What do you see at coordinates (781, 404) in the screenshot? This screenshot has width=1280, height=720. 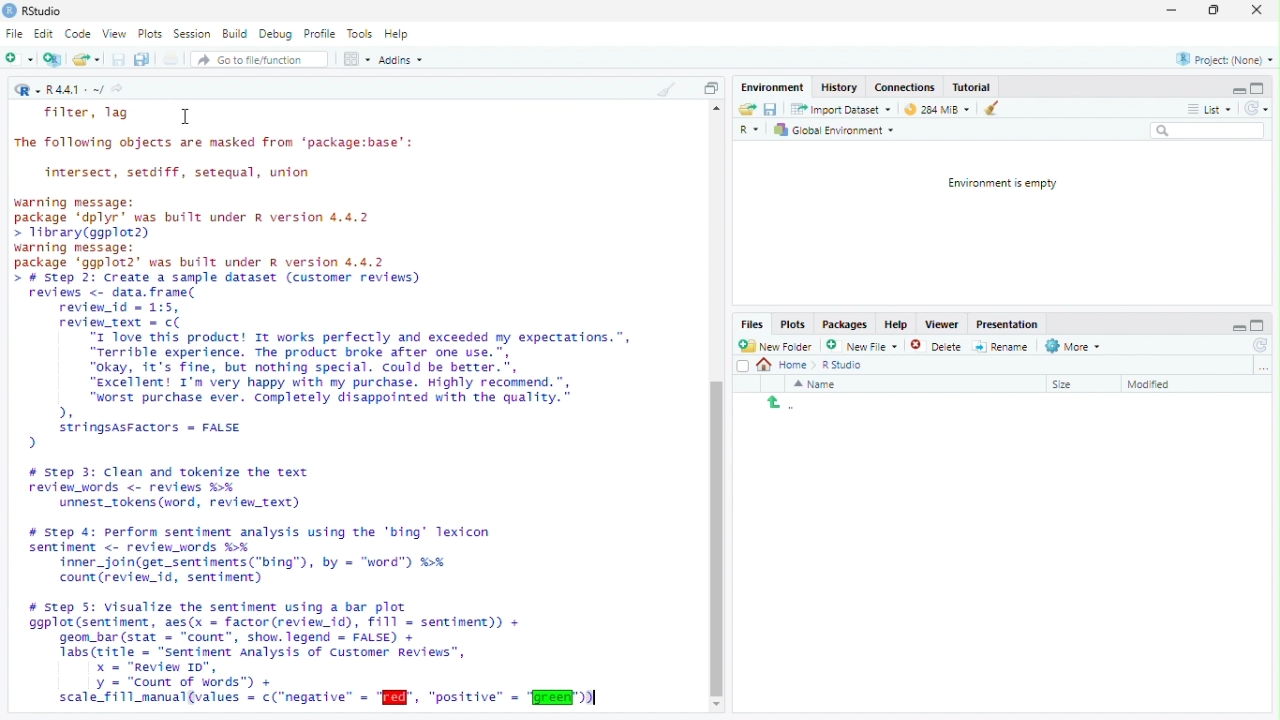 I see `Return` at bounding box center [781, 404].